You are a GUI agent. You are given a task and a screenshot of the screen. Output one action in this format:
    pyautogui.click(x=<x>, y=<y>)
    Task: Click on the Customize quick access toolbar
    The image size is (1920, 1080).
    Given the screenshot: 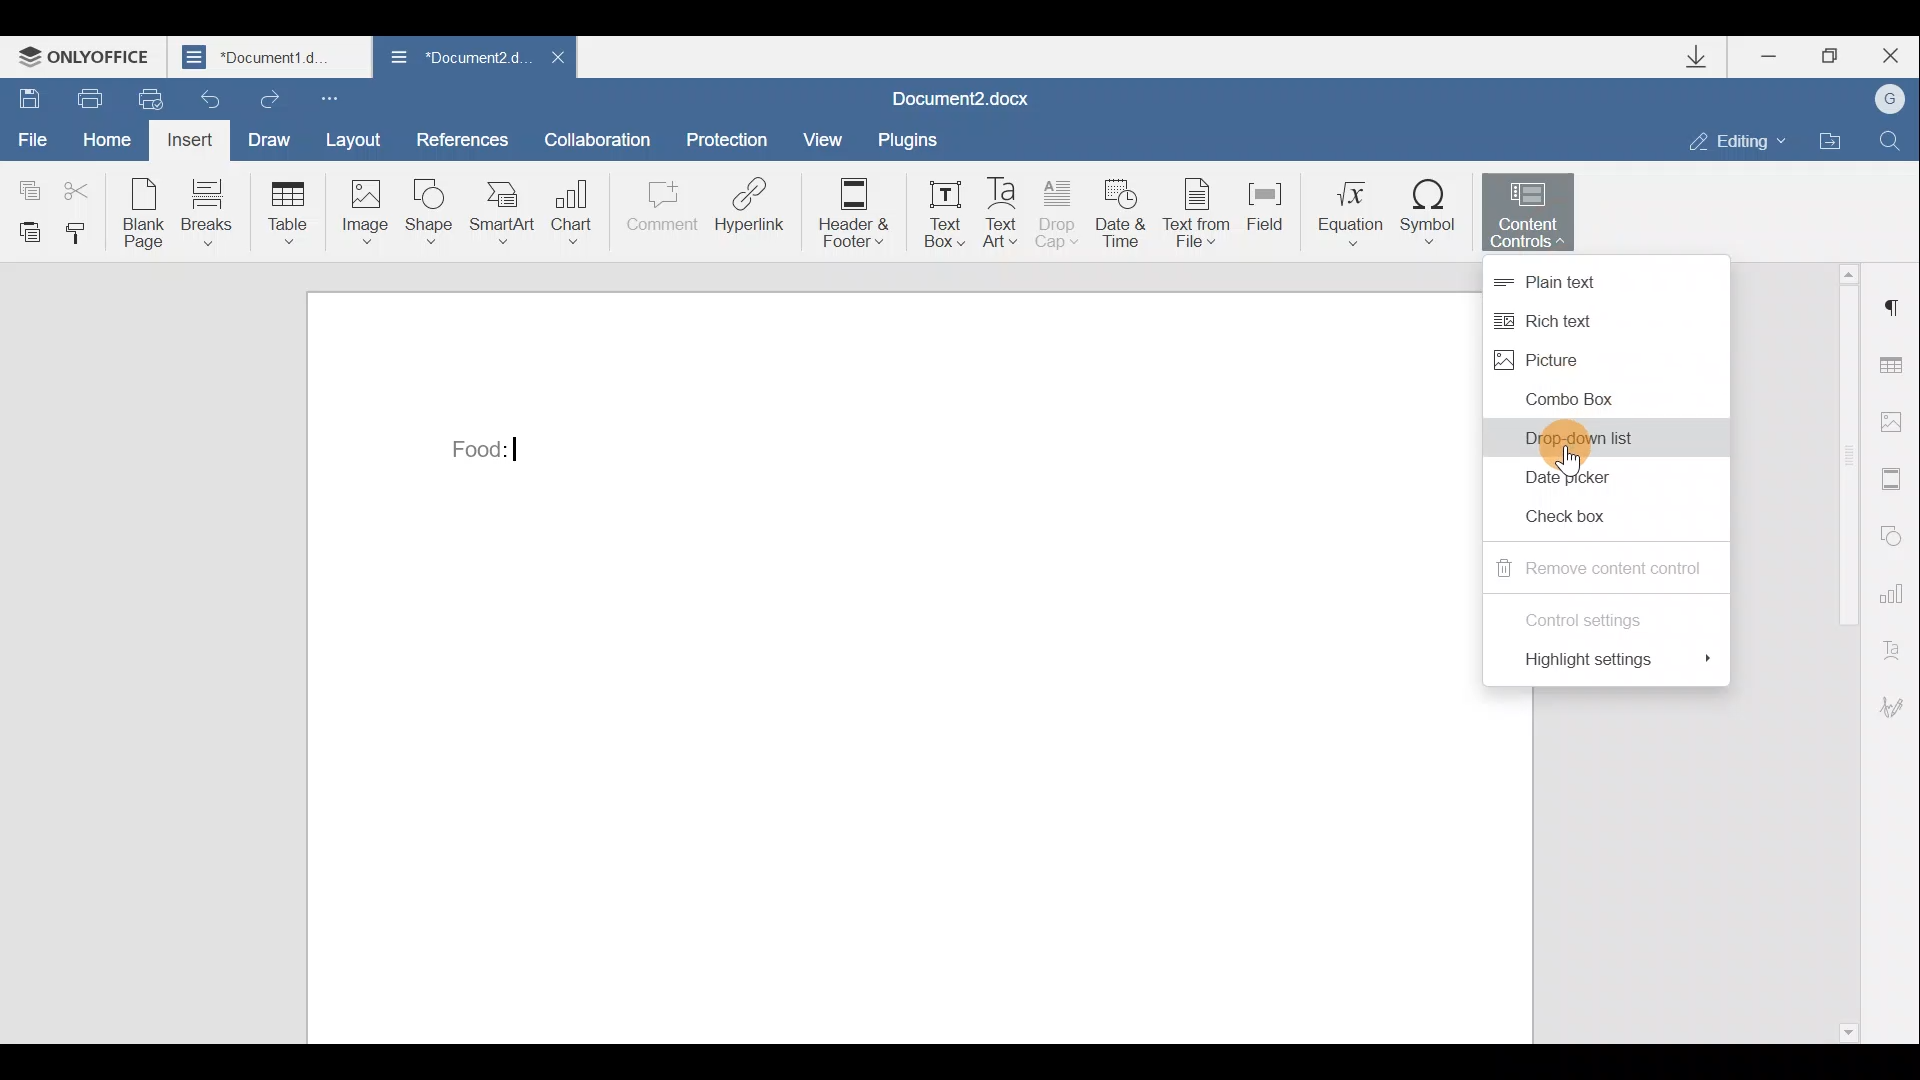 What is the action you would take?
    pyautogui.click(x=334, y=97)
    